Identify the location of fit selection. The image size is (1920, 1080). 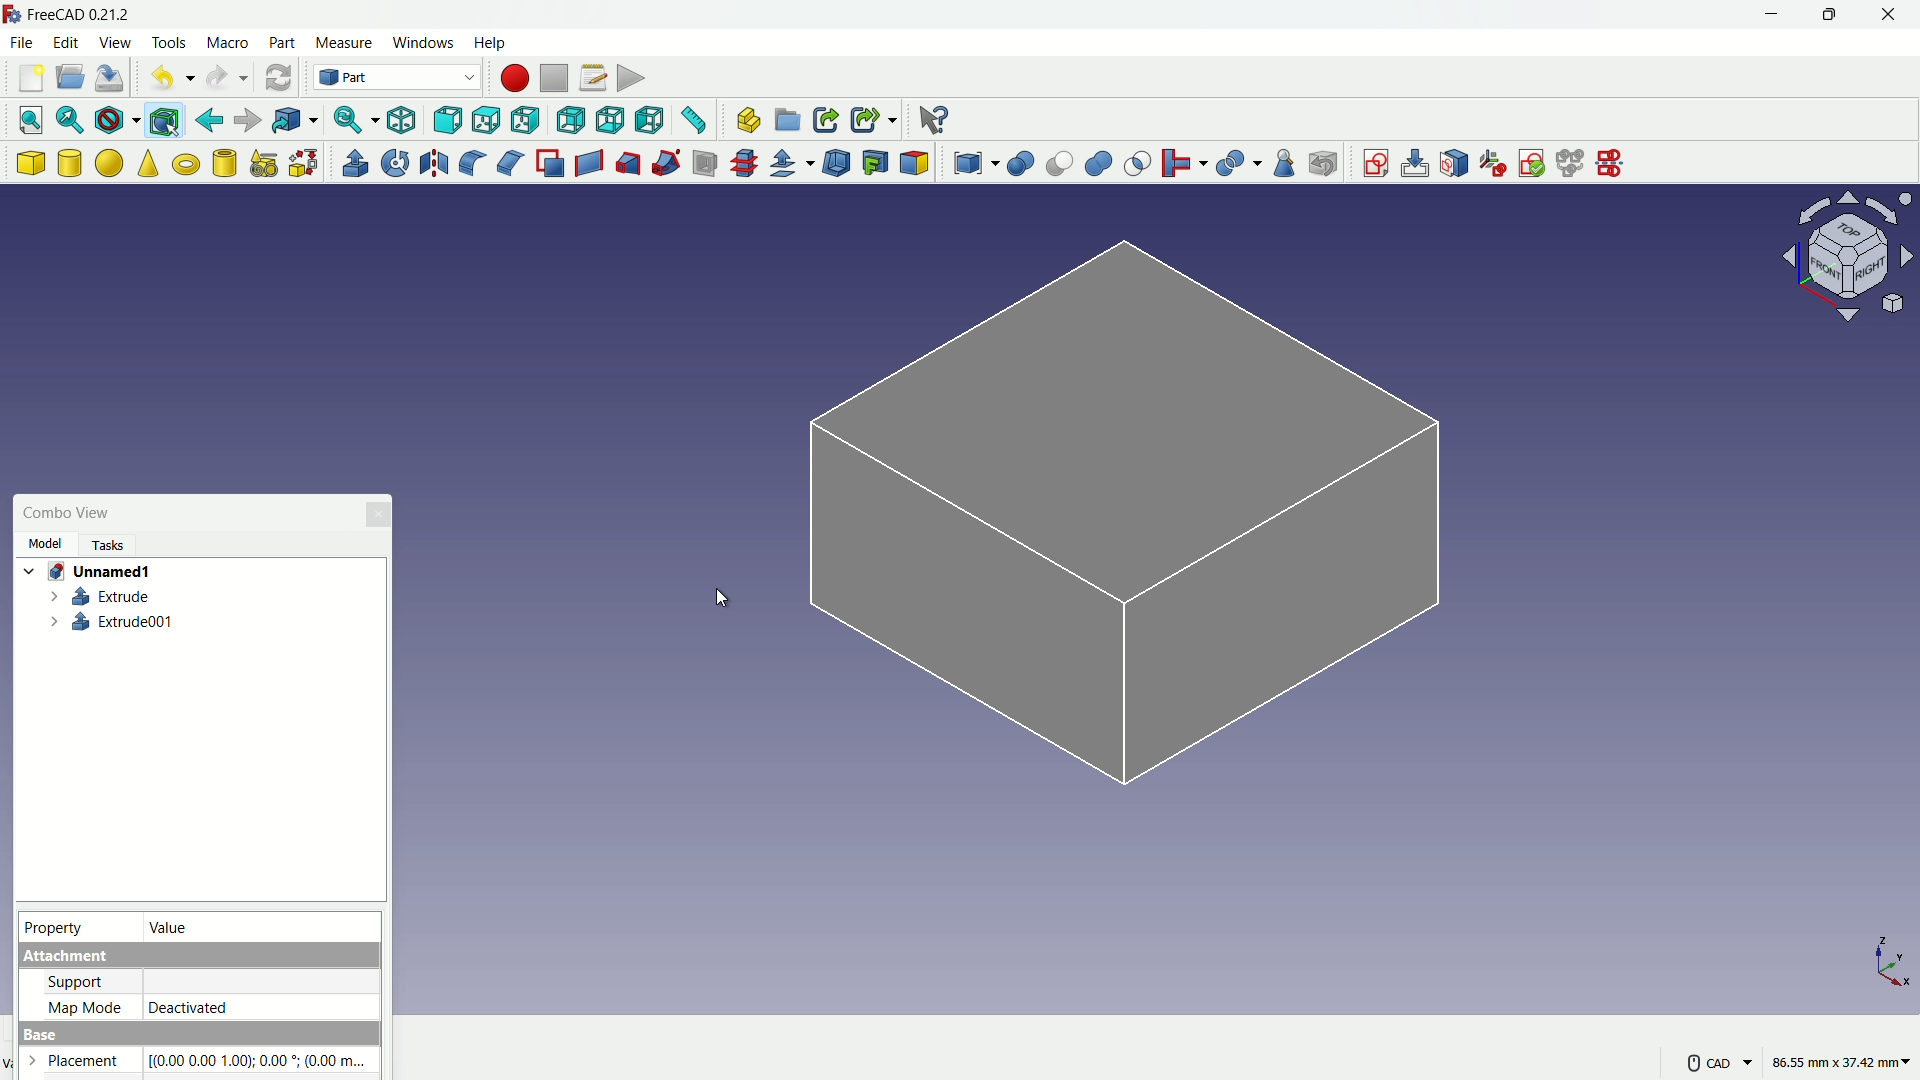
(73, 119).